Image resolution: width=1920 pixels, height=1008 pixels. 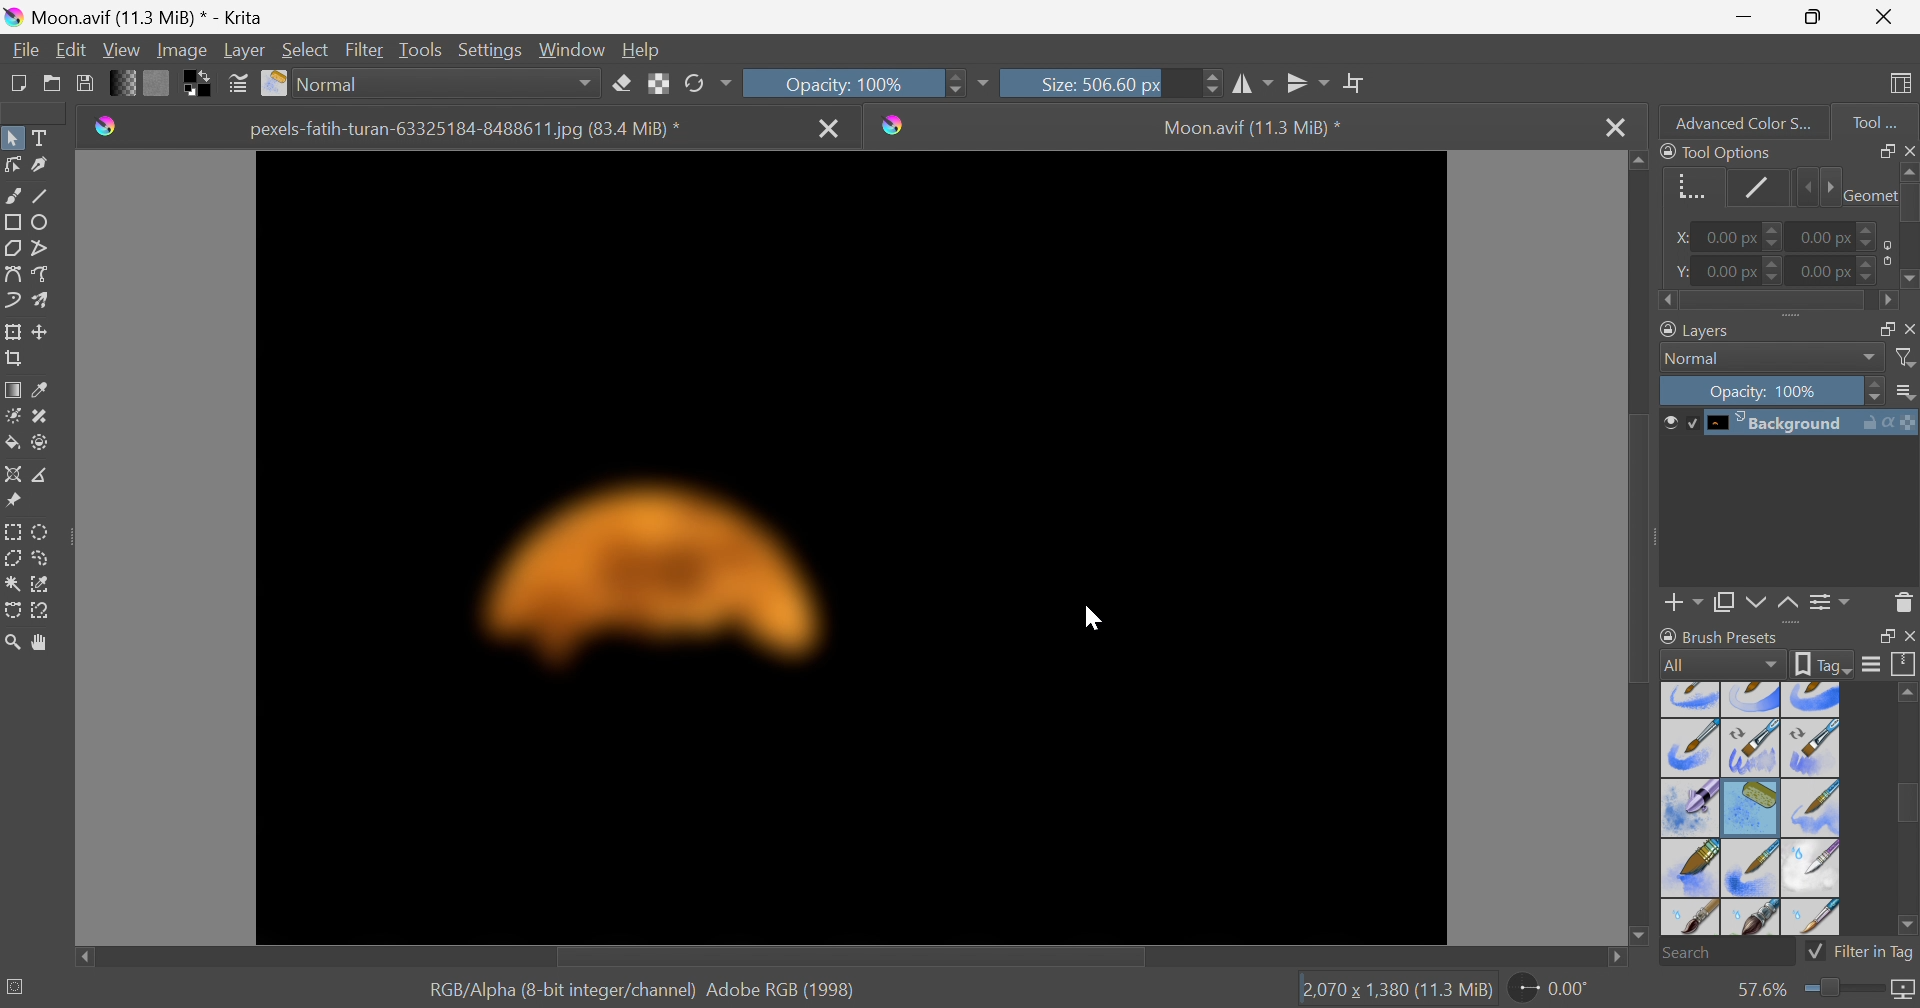 I want to click on File, so click(x=27, y=51).